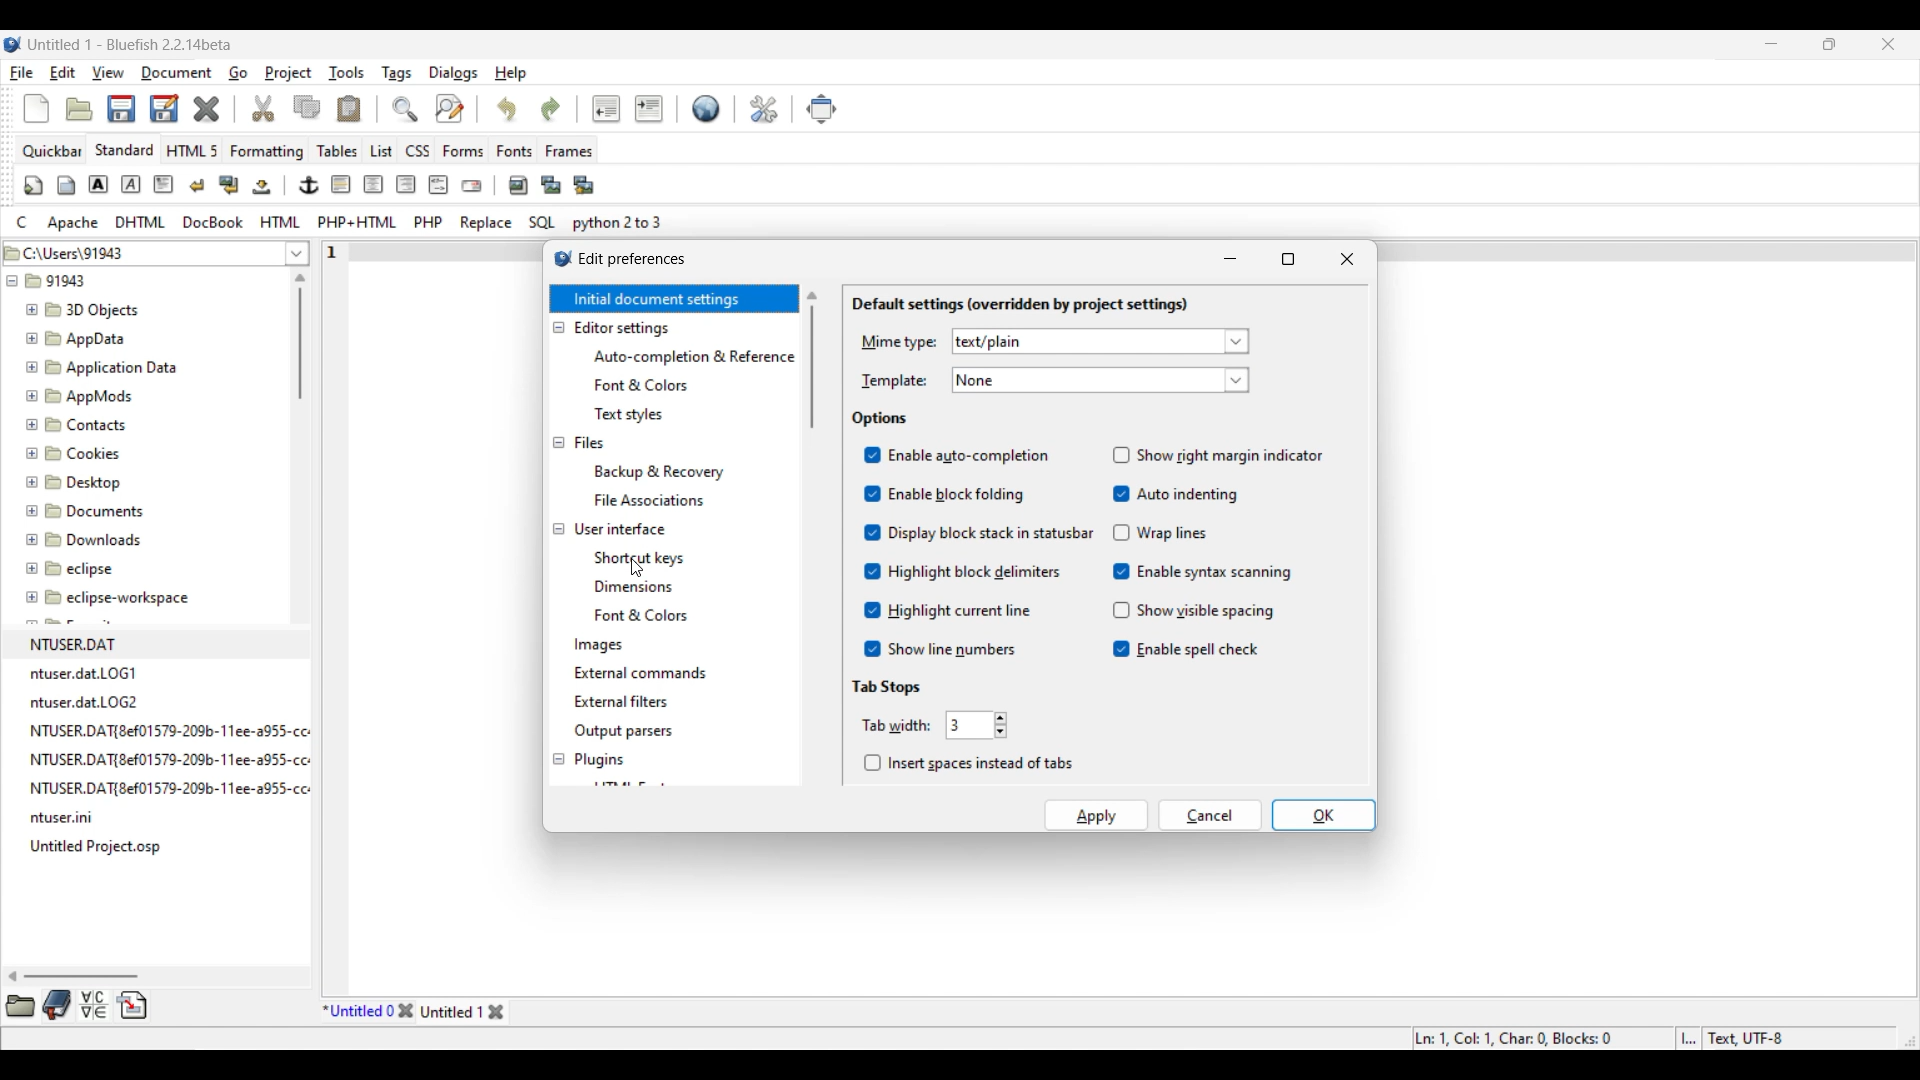 The width and height of the screenshot is (1920, 1080). What do you see at coordinates (969, 725) in the screenshot?
I see `Input width` at bounding box center [969, 725].